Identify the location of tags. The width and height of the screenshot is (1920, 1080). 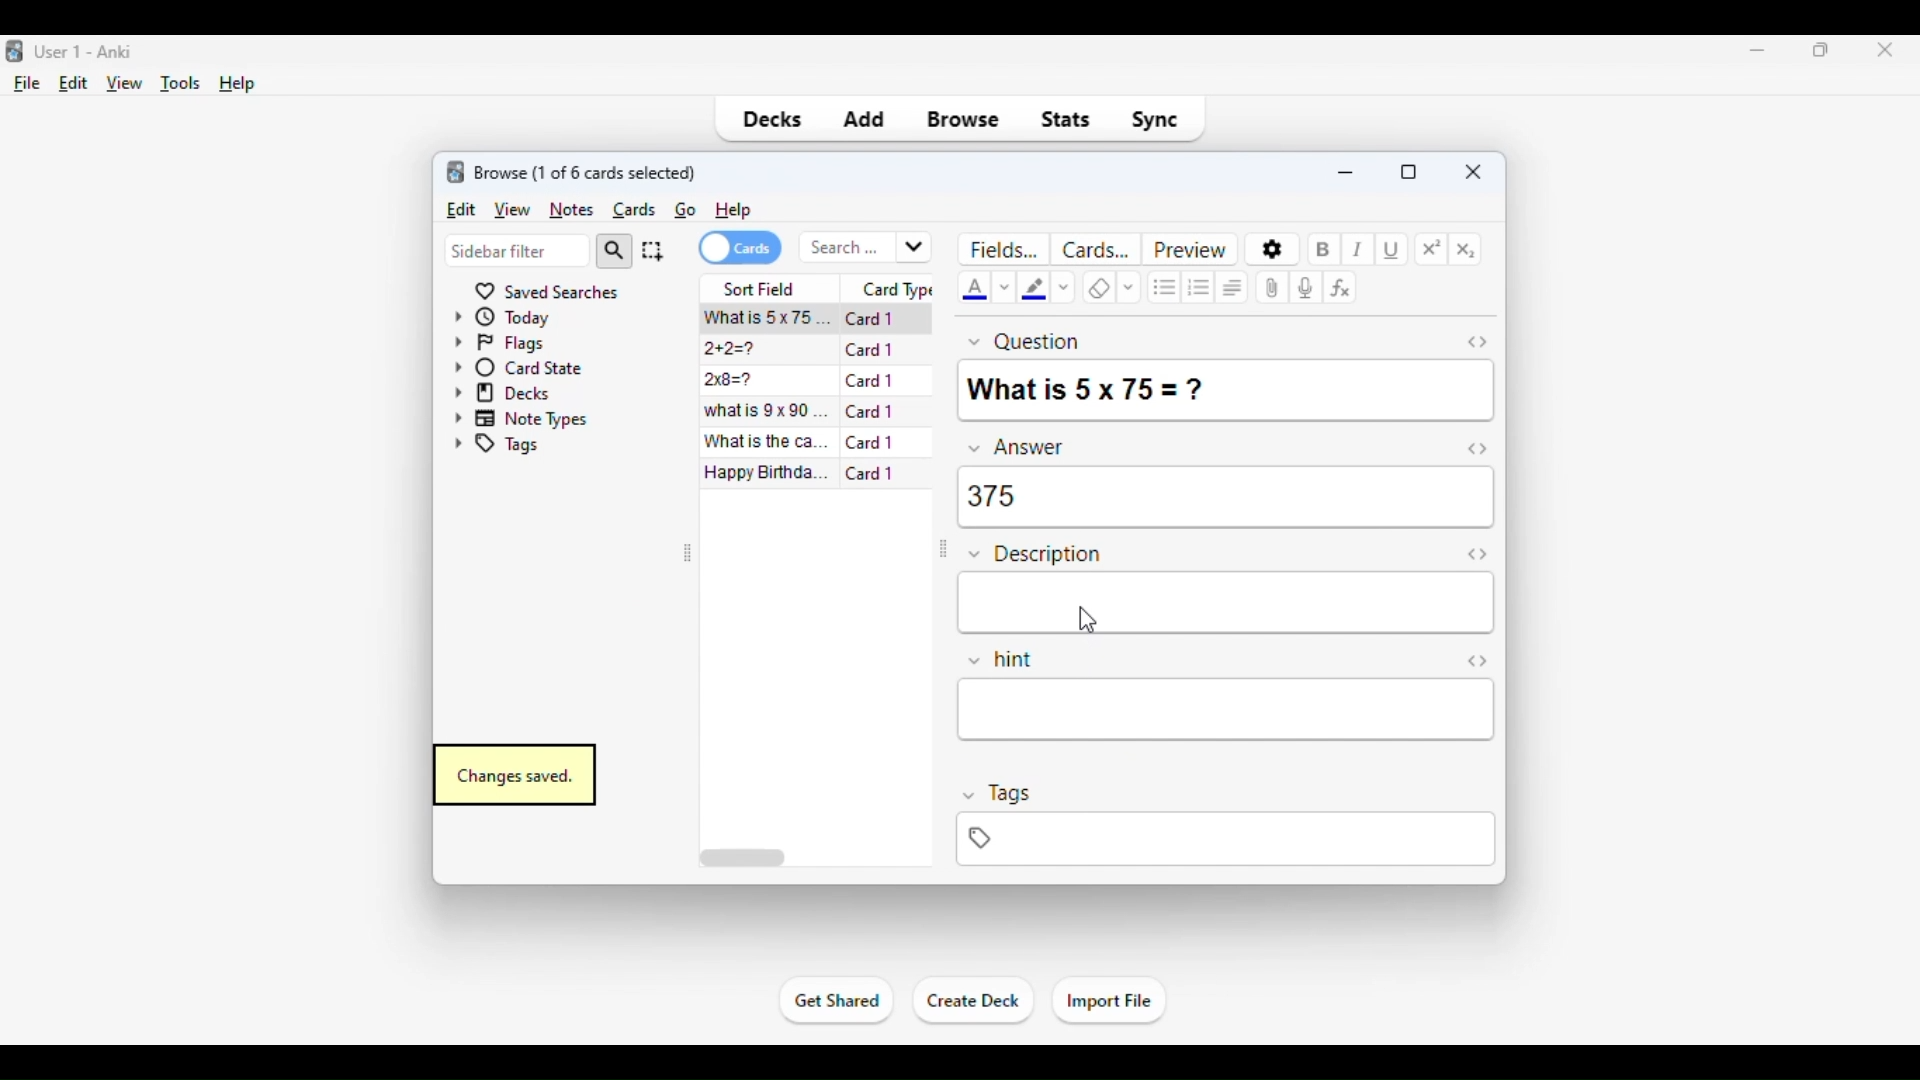
(1225, 840).